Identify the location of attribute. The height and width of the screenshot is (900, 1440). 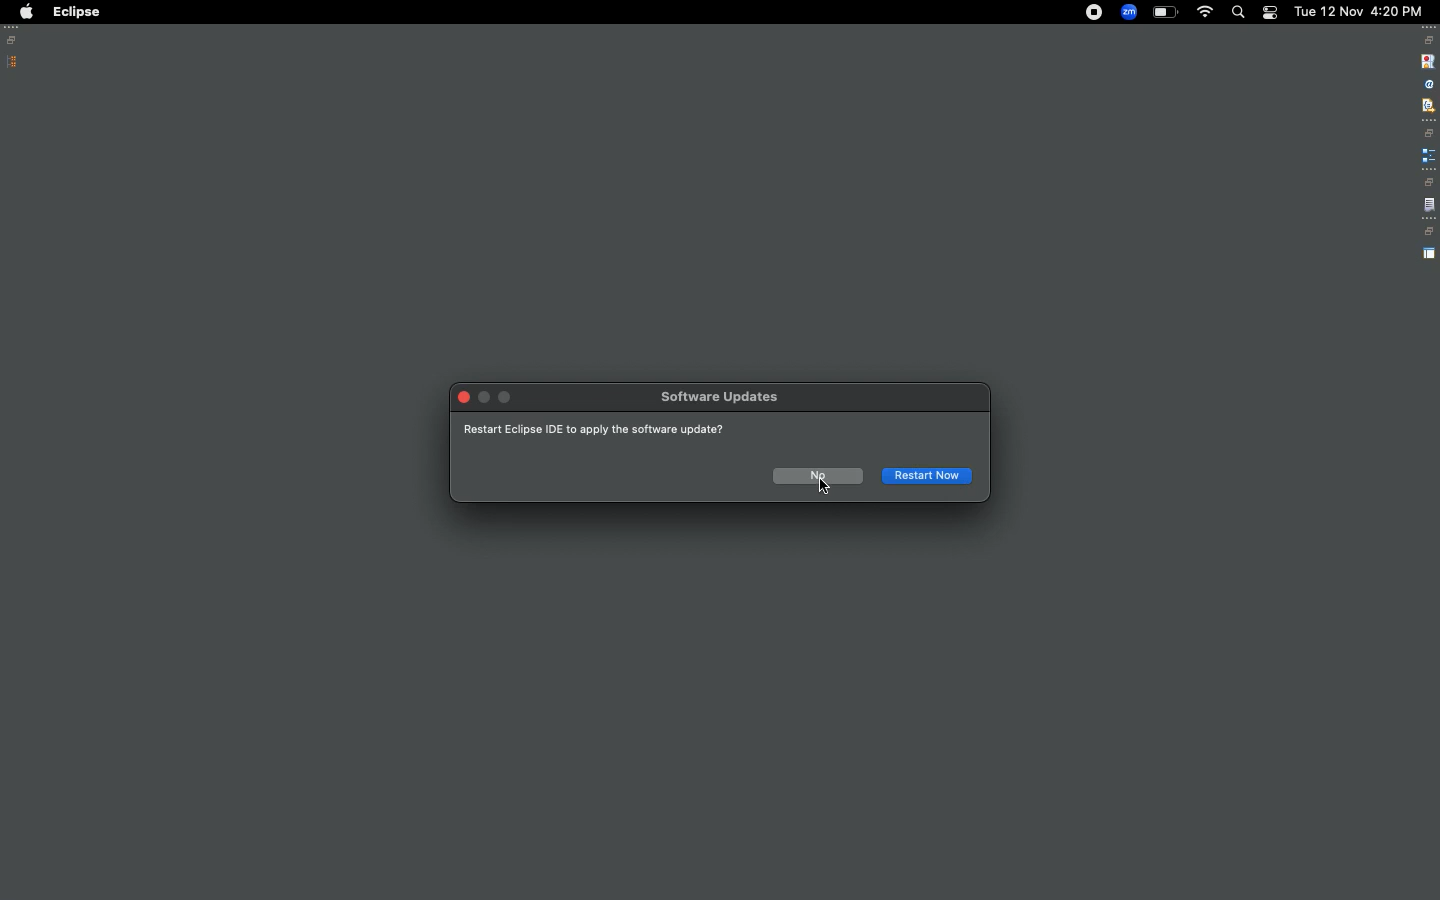
(1427, 85).